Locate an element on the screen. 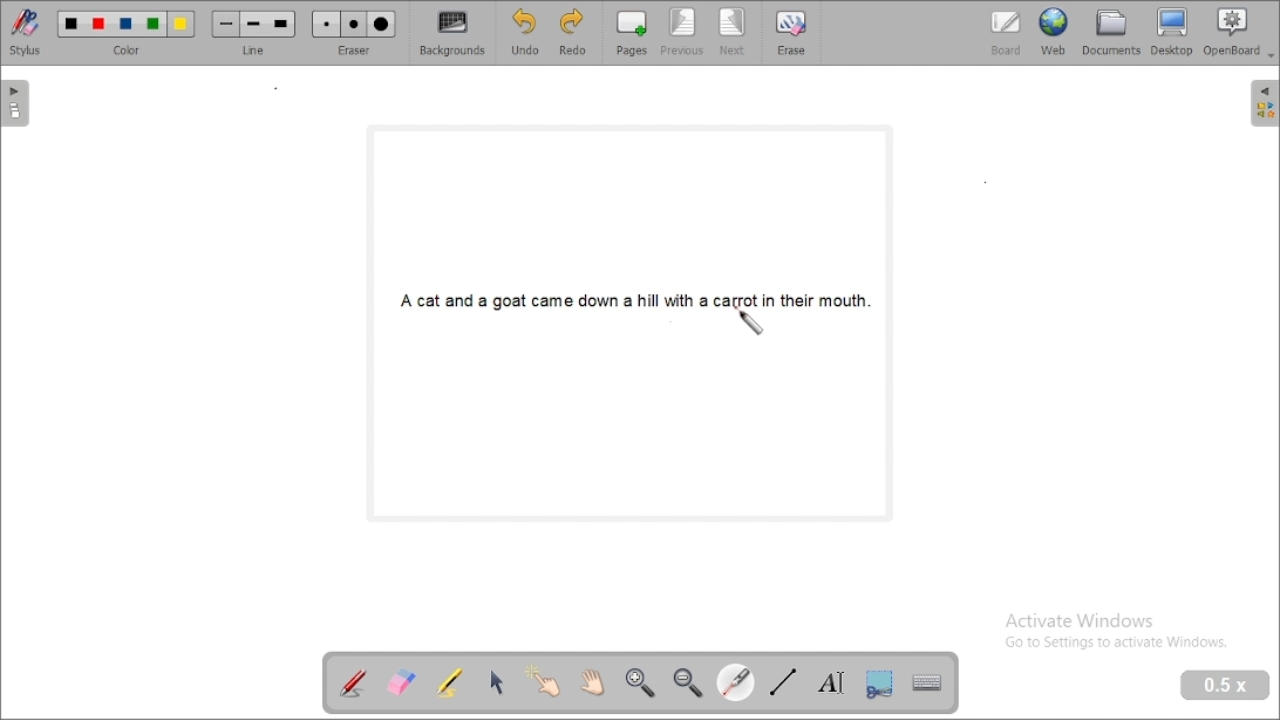 This screenshot has width=1280, height=720. board is located at coordinates (1005, 34).